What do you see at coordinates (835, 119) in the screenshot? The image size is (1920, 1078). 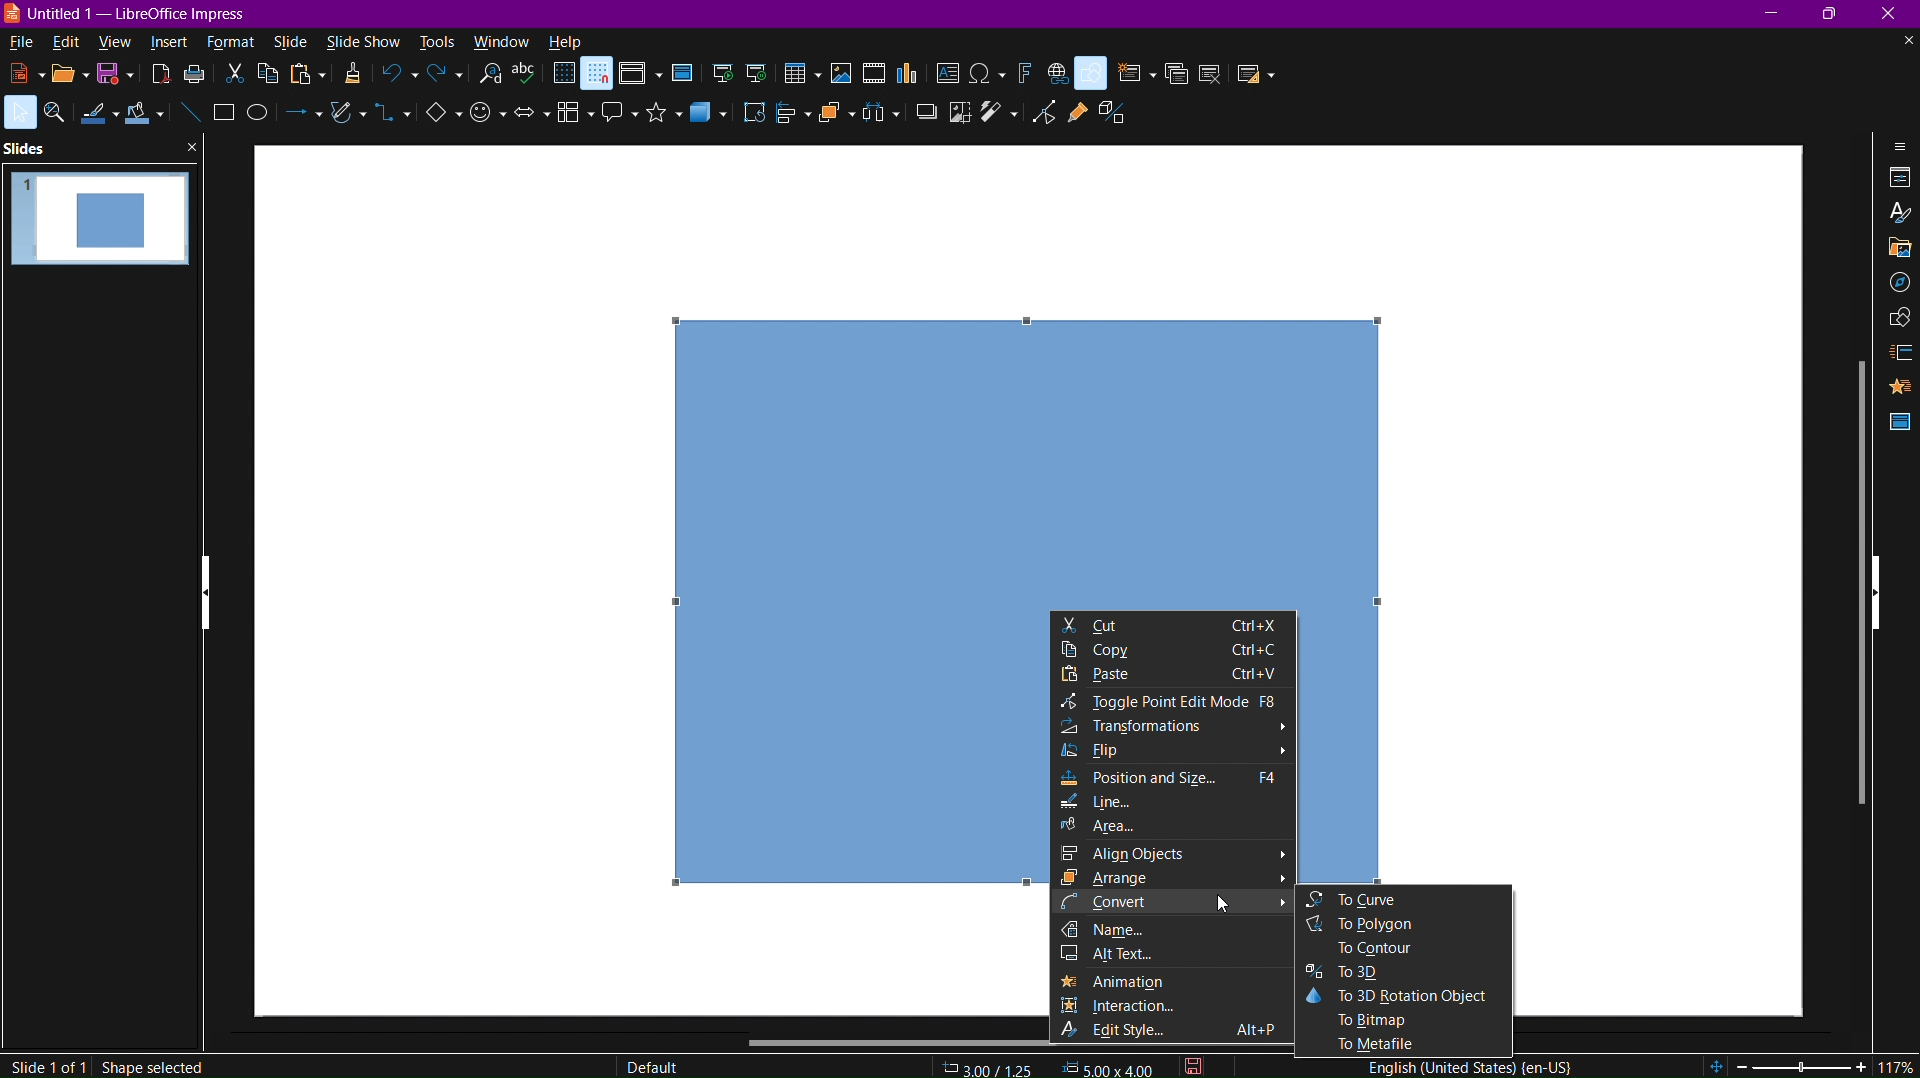 I see `Arrange` at bounding box center [835, 119].